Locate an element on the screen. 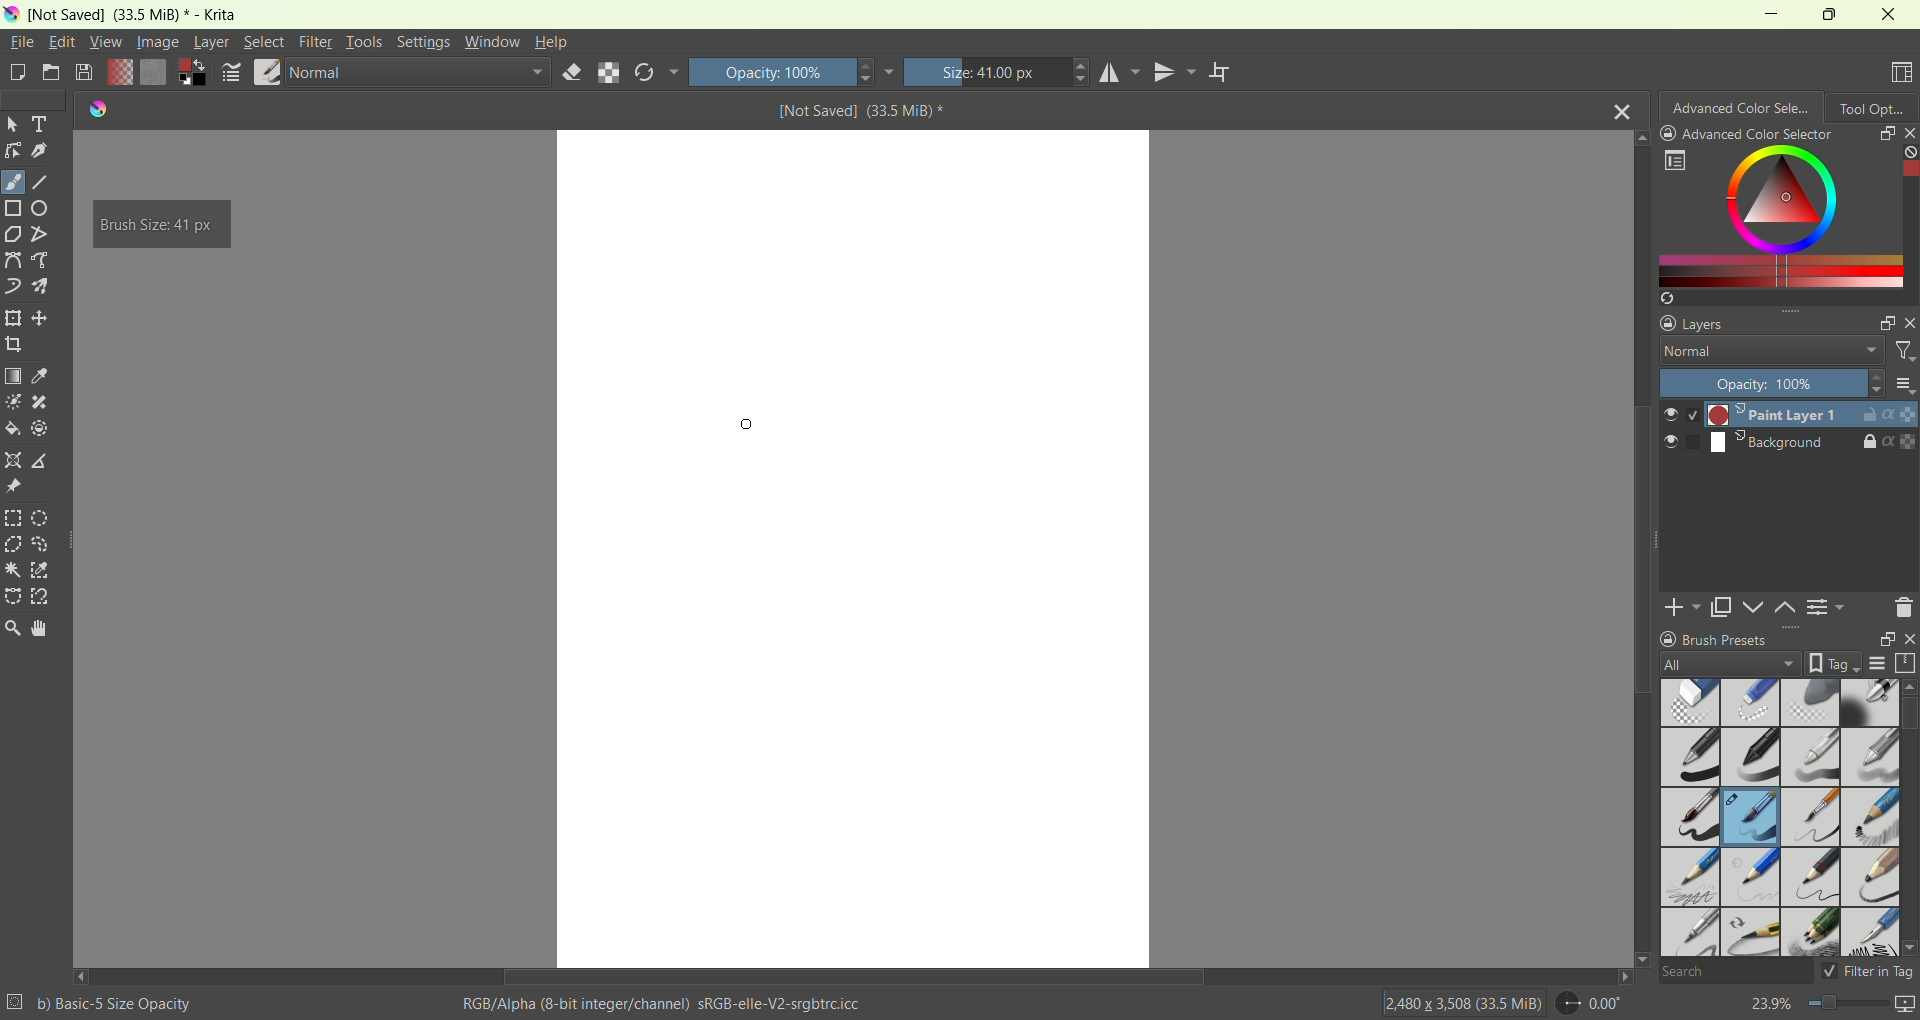 The image size is (1920, 1020). color selection is located at coordinates (1773, 215).